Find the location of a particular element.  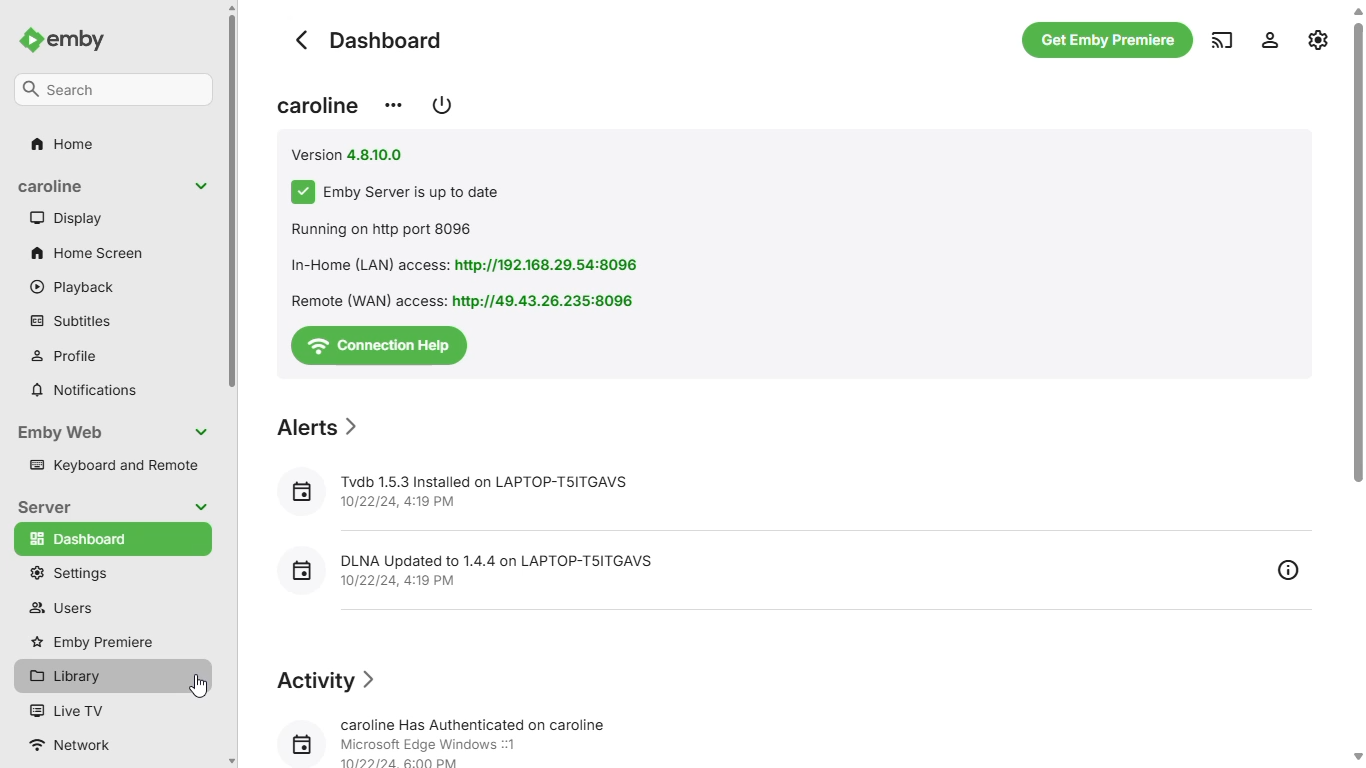

emby web is located at coordinates (115, 432).